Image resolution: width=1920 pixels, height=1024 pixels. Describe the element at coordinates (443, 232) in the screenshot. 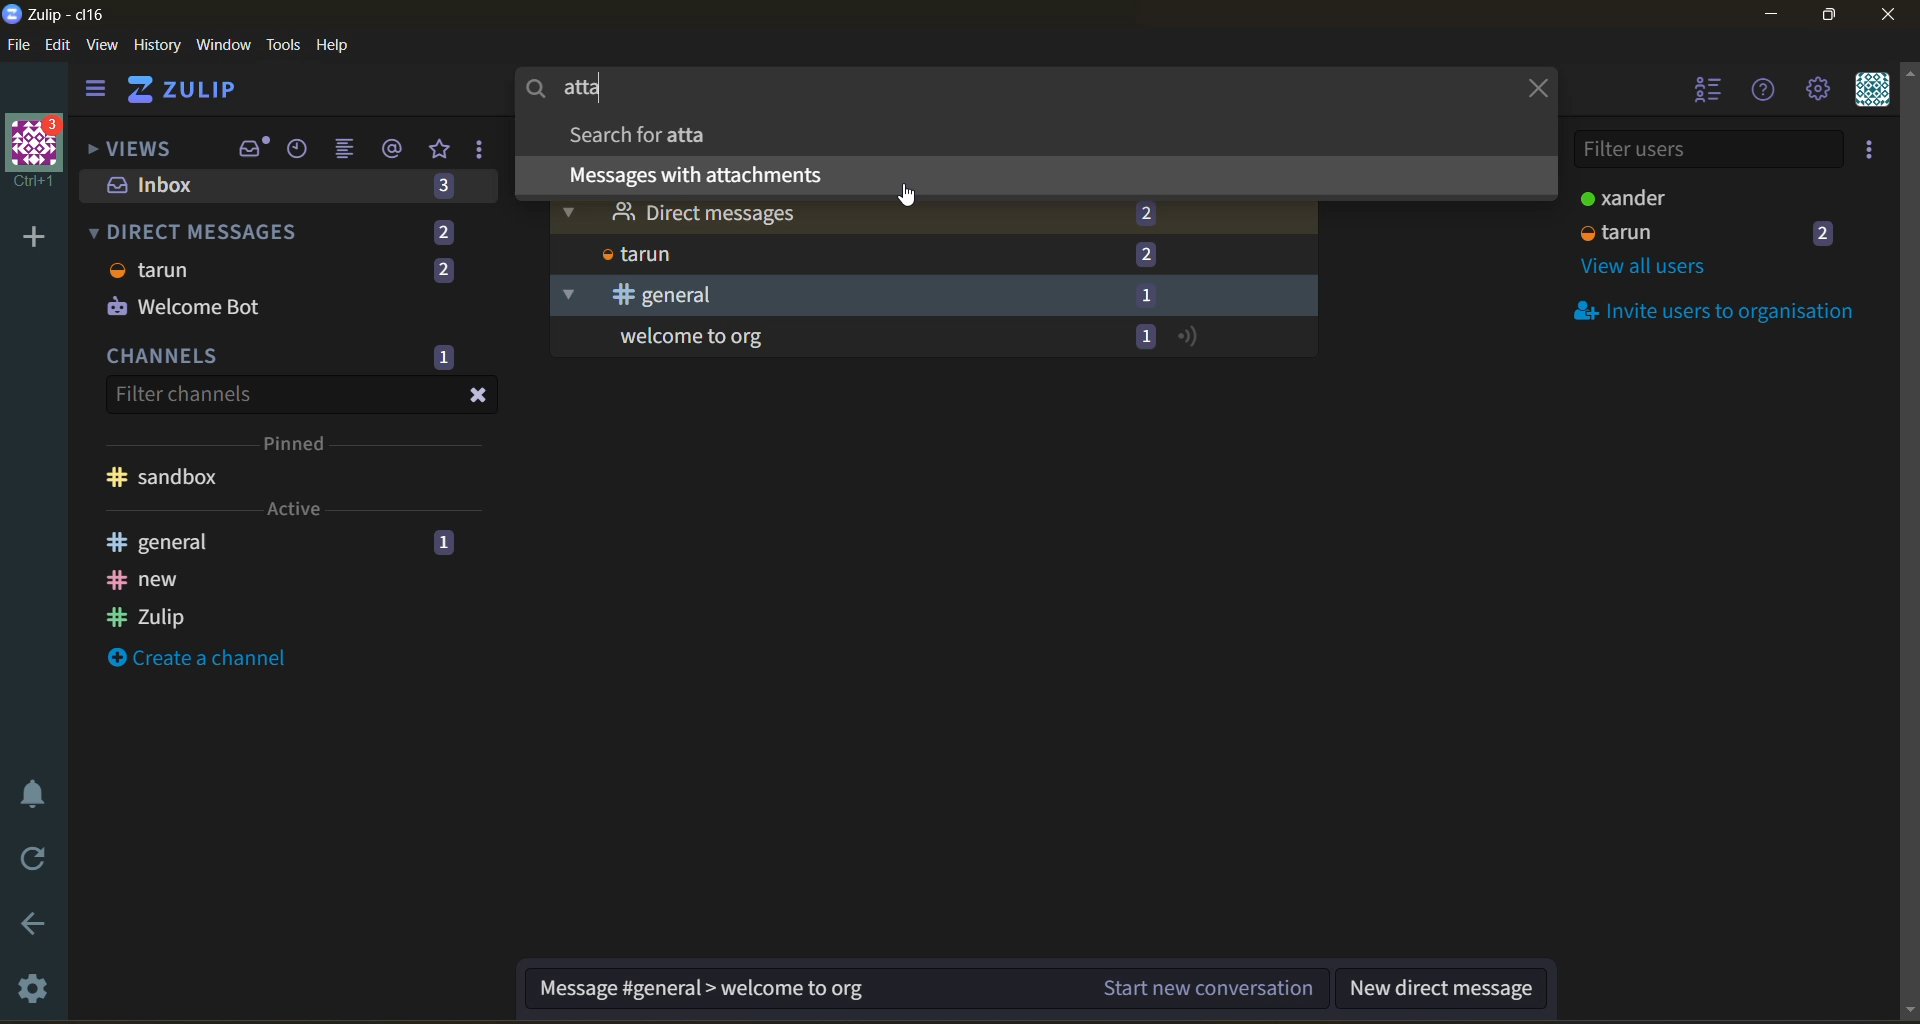

I see `2` at that location.